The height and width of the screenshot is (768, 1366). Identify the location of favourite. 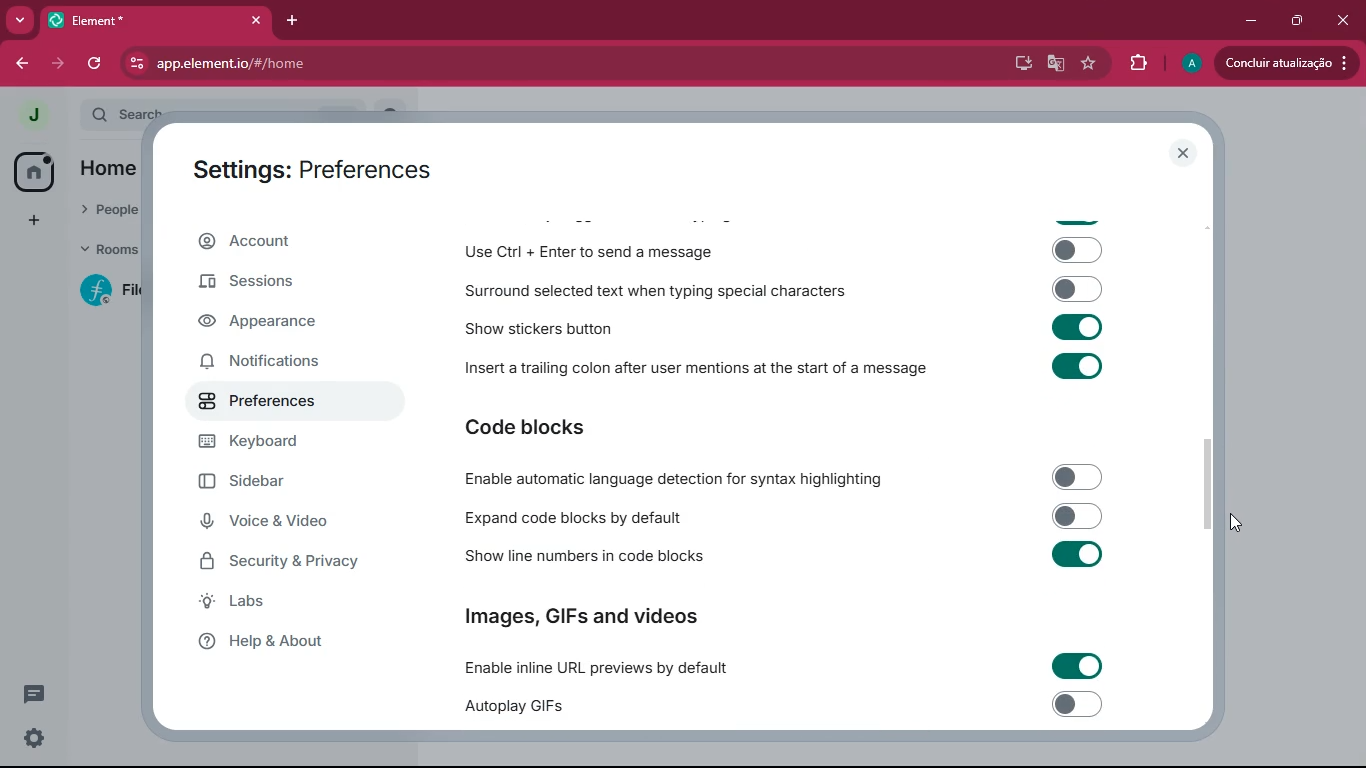
(1089, 64).